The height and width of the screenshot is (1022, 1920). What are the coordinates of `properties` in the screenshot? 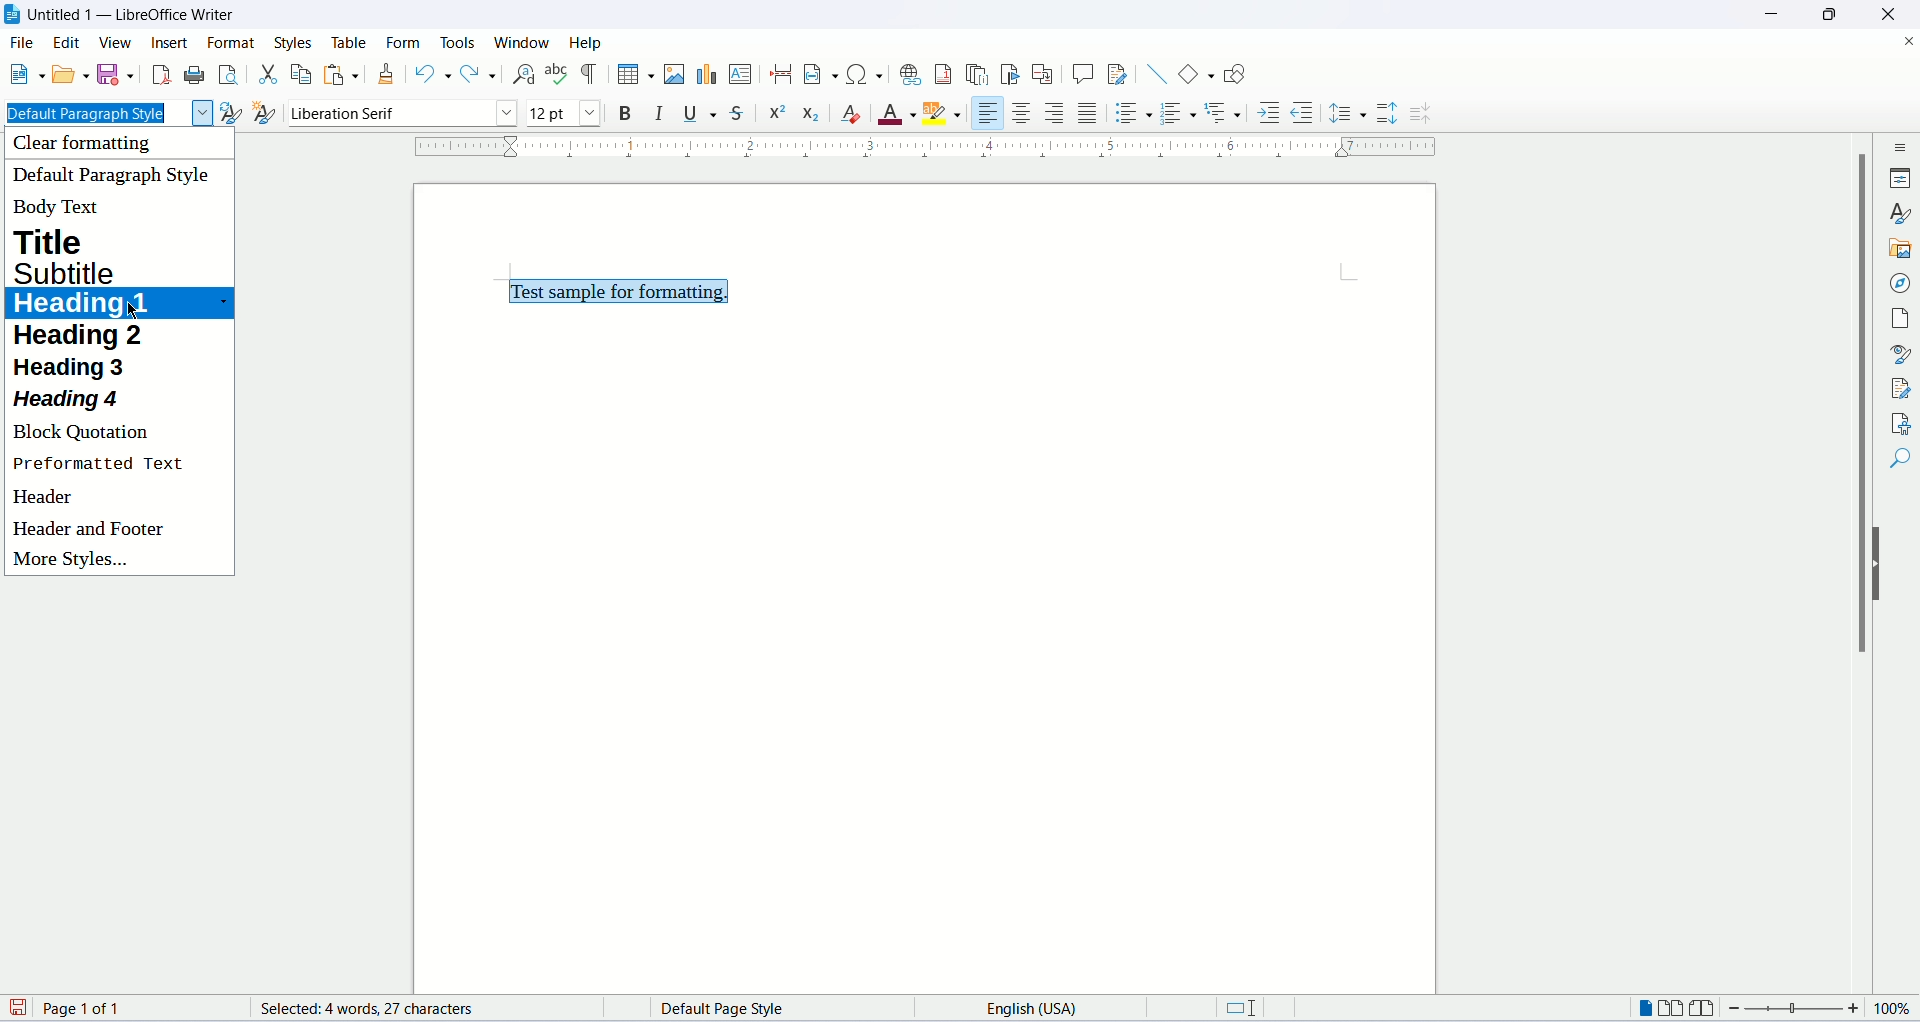 It's located at (1903, 177).